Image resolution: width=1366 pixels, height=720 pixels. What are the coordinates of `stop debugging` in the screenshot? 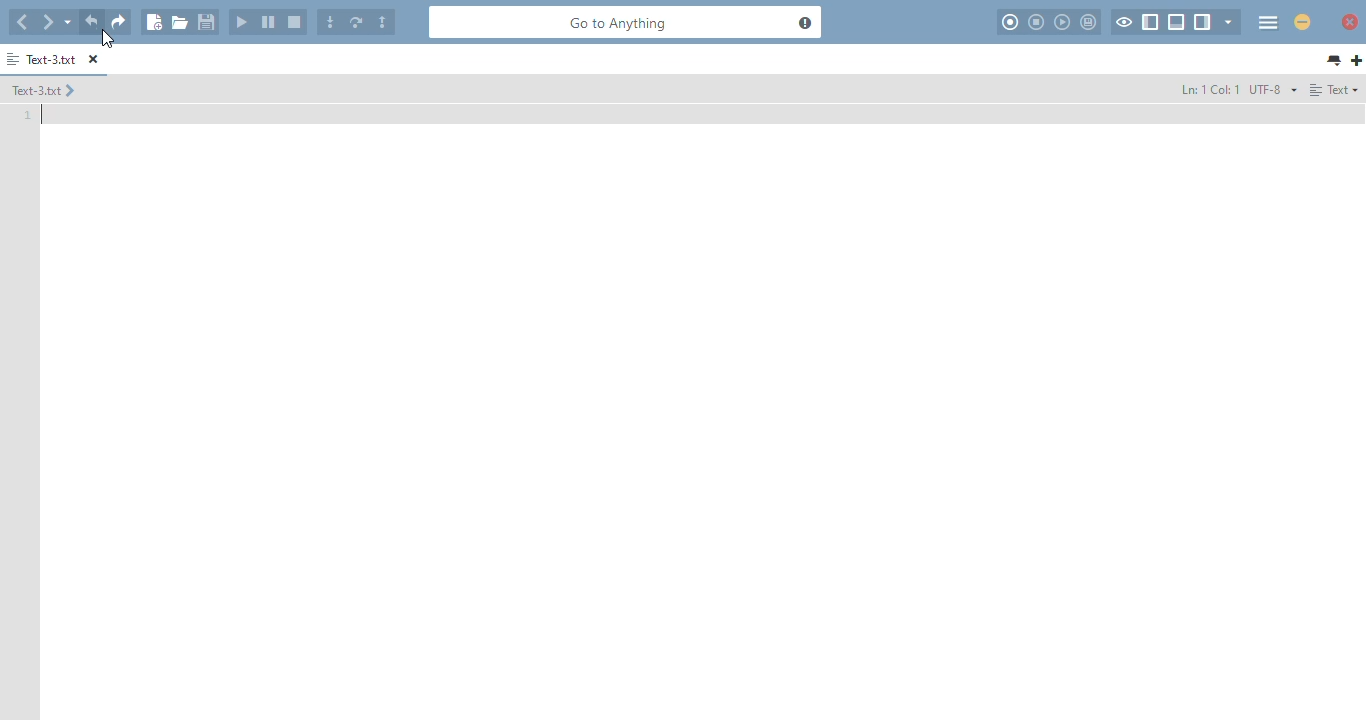 It's located at (295, 22).